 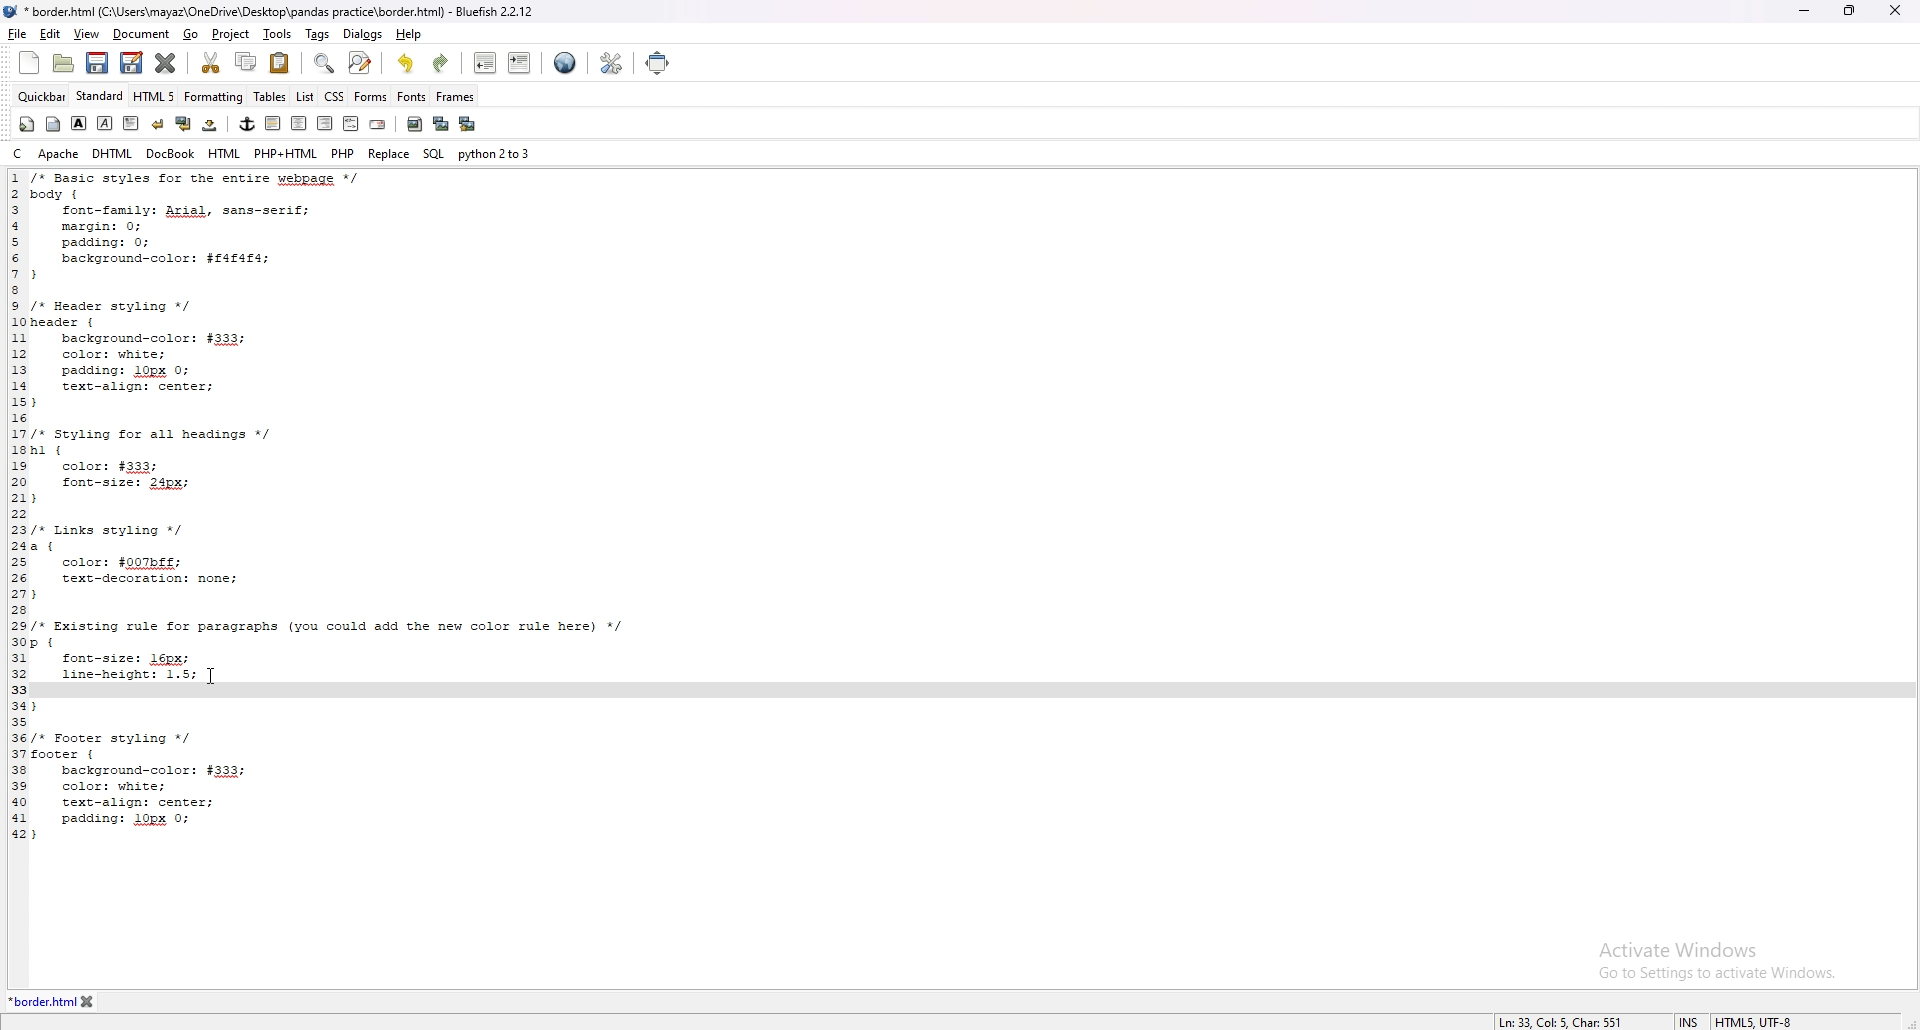 What do you see at coordinates (58, 153) in the screenshot?
I see `apache` at bounding box center [58, 153].